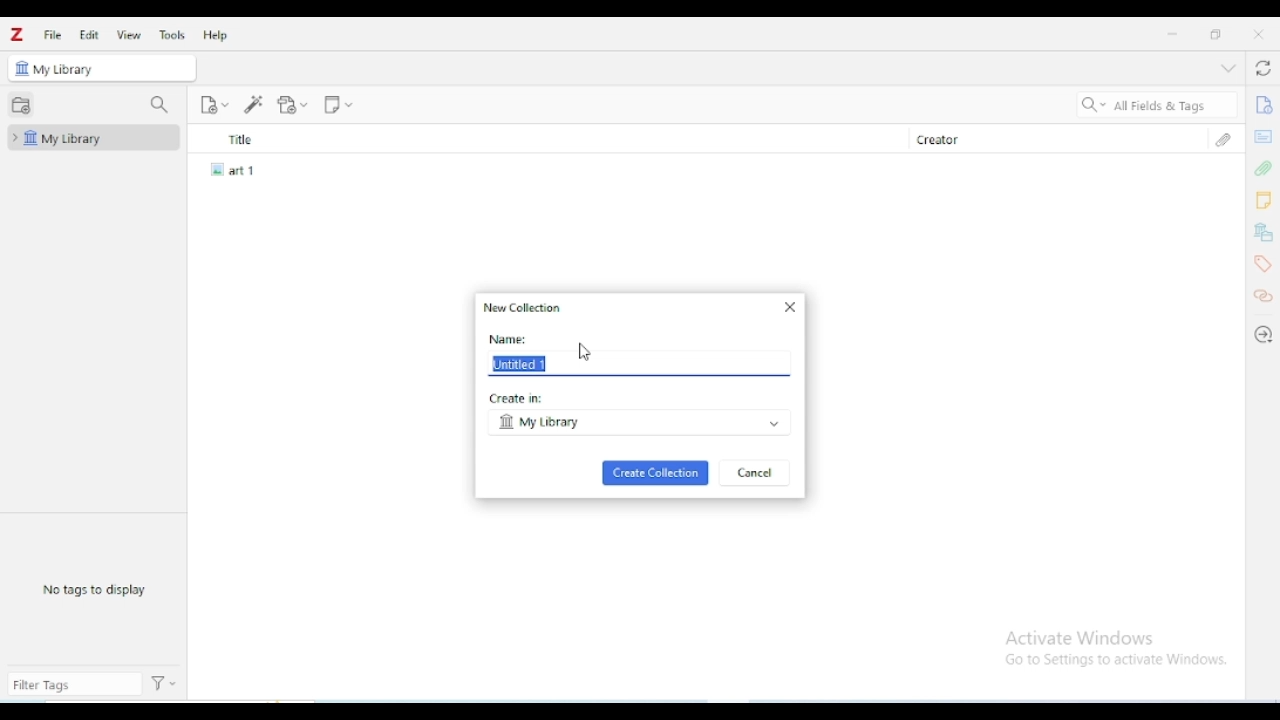  I want to click on create in: , so click(518, 398).